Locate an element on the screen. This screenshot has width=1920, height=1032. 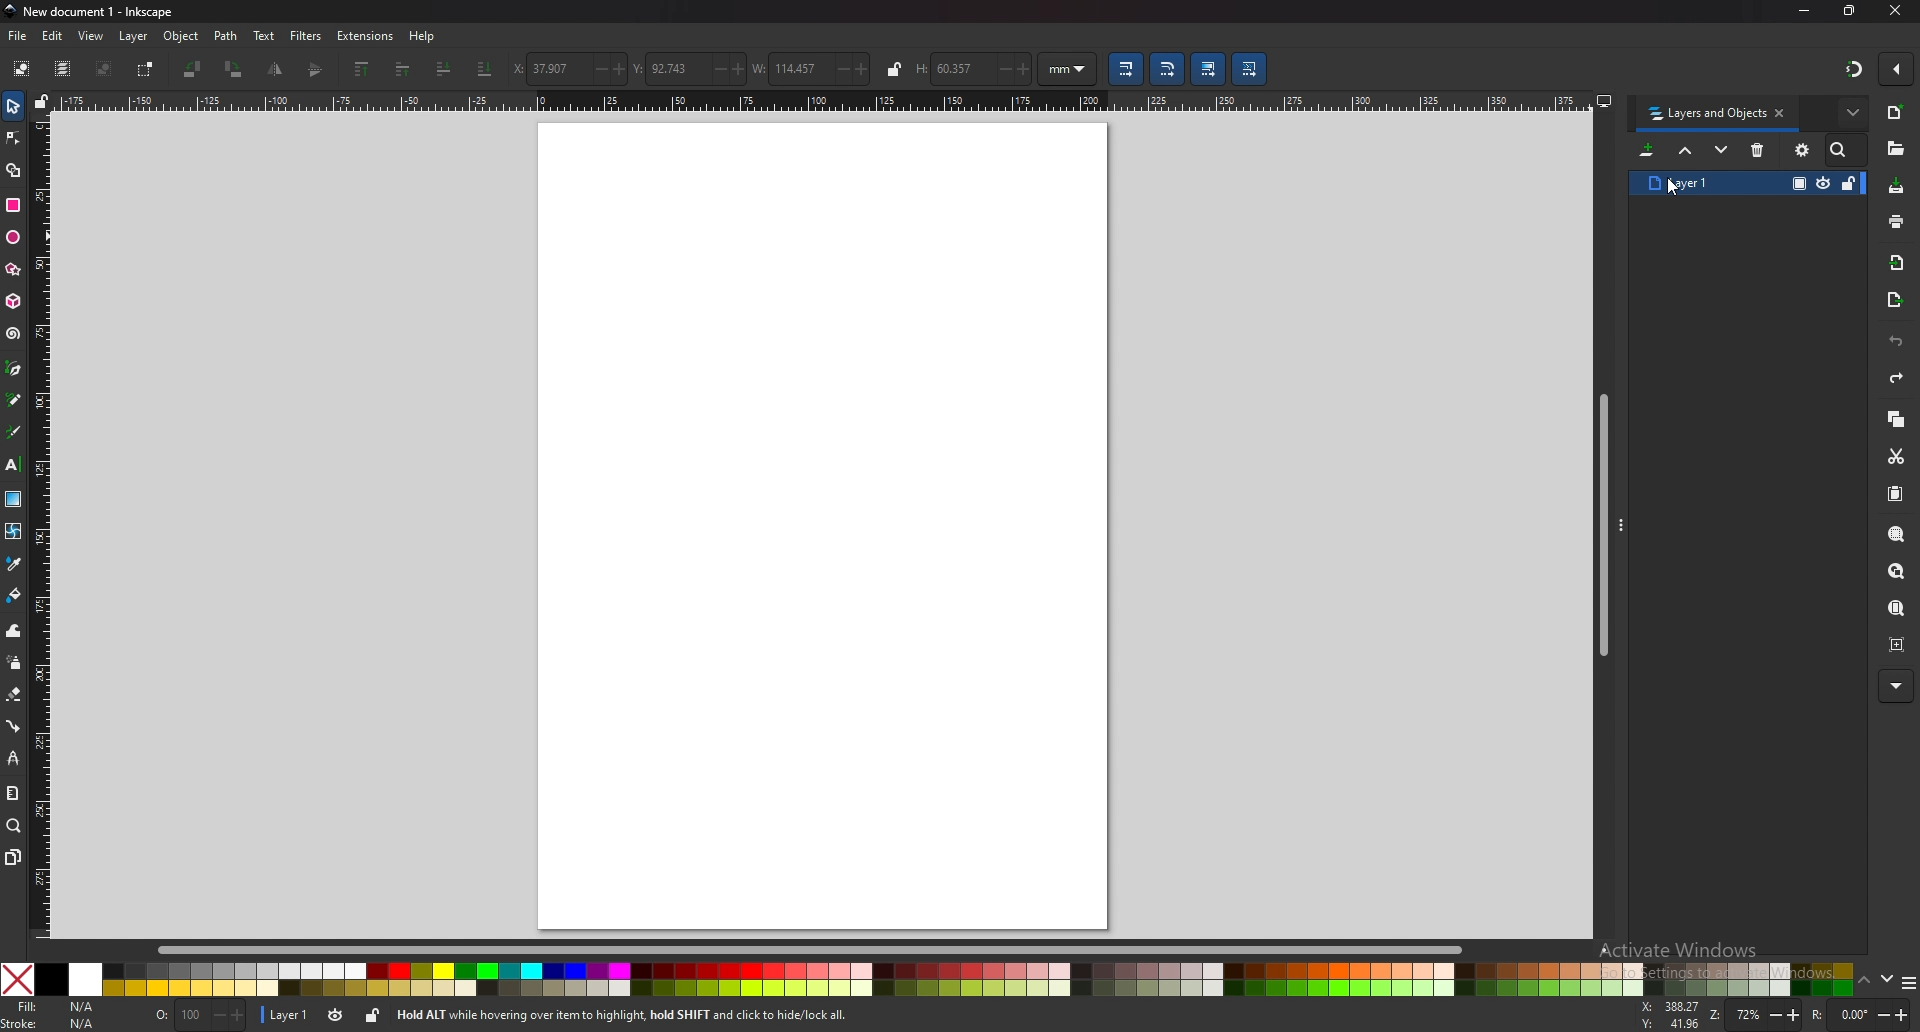
filters is located at coordinates (307, 36).